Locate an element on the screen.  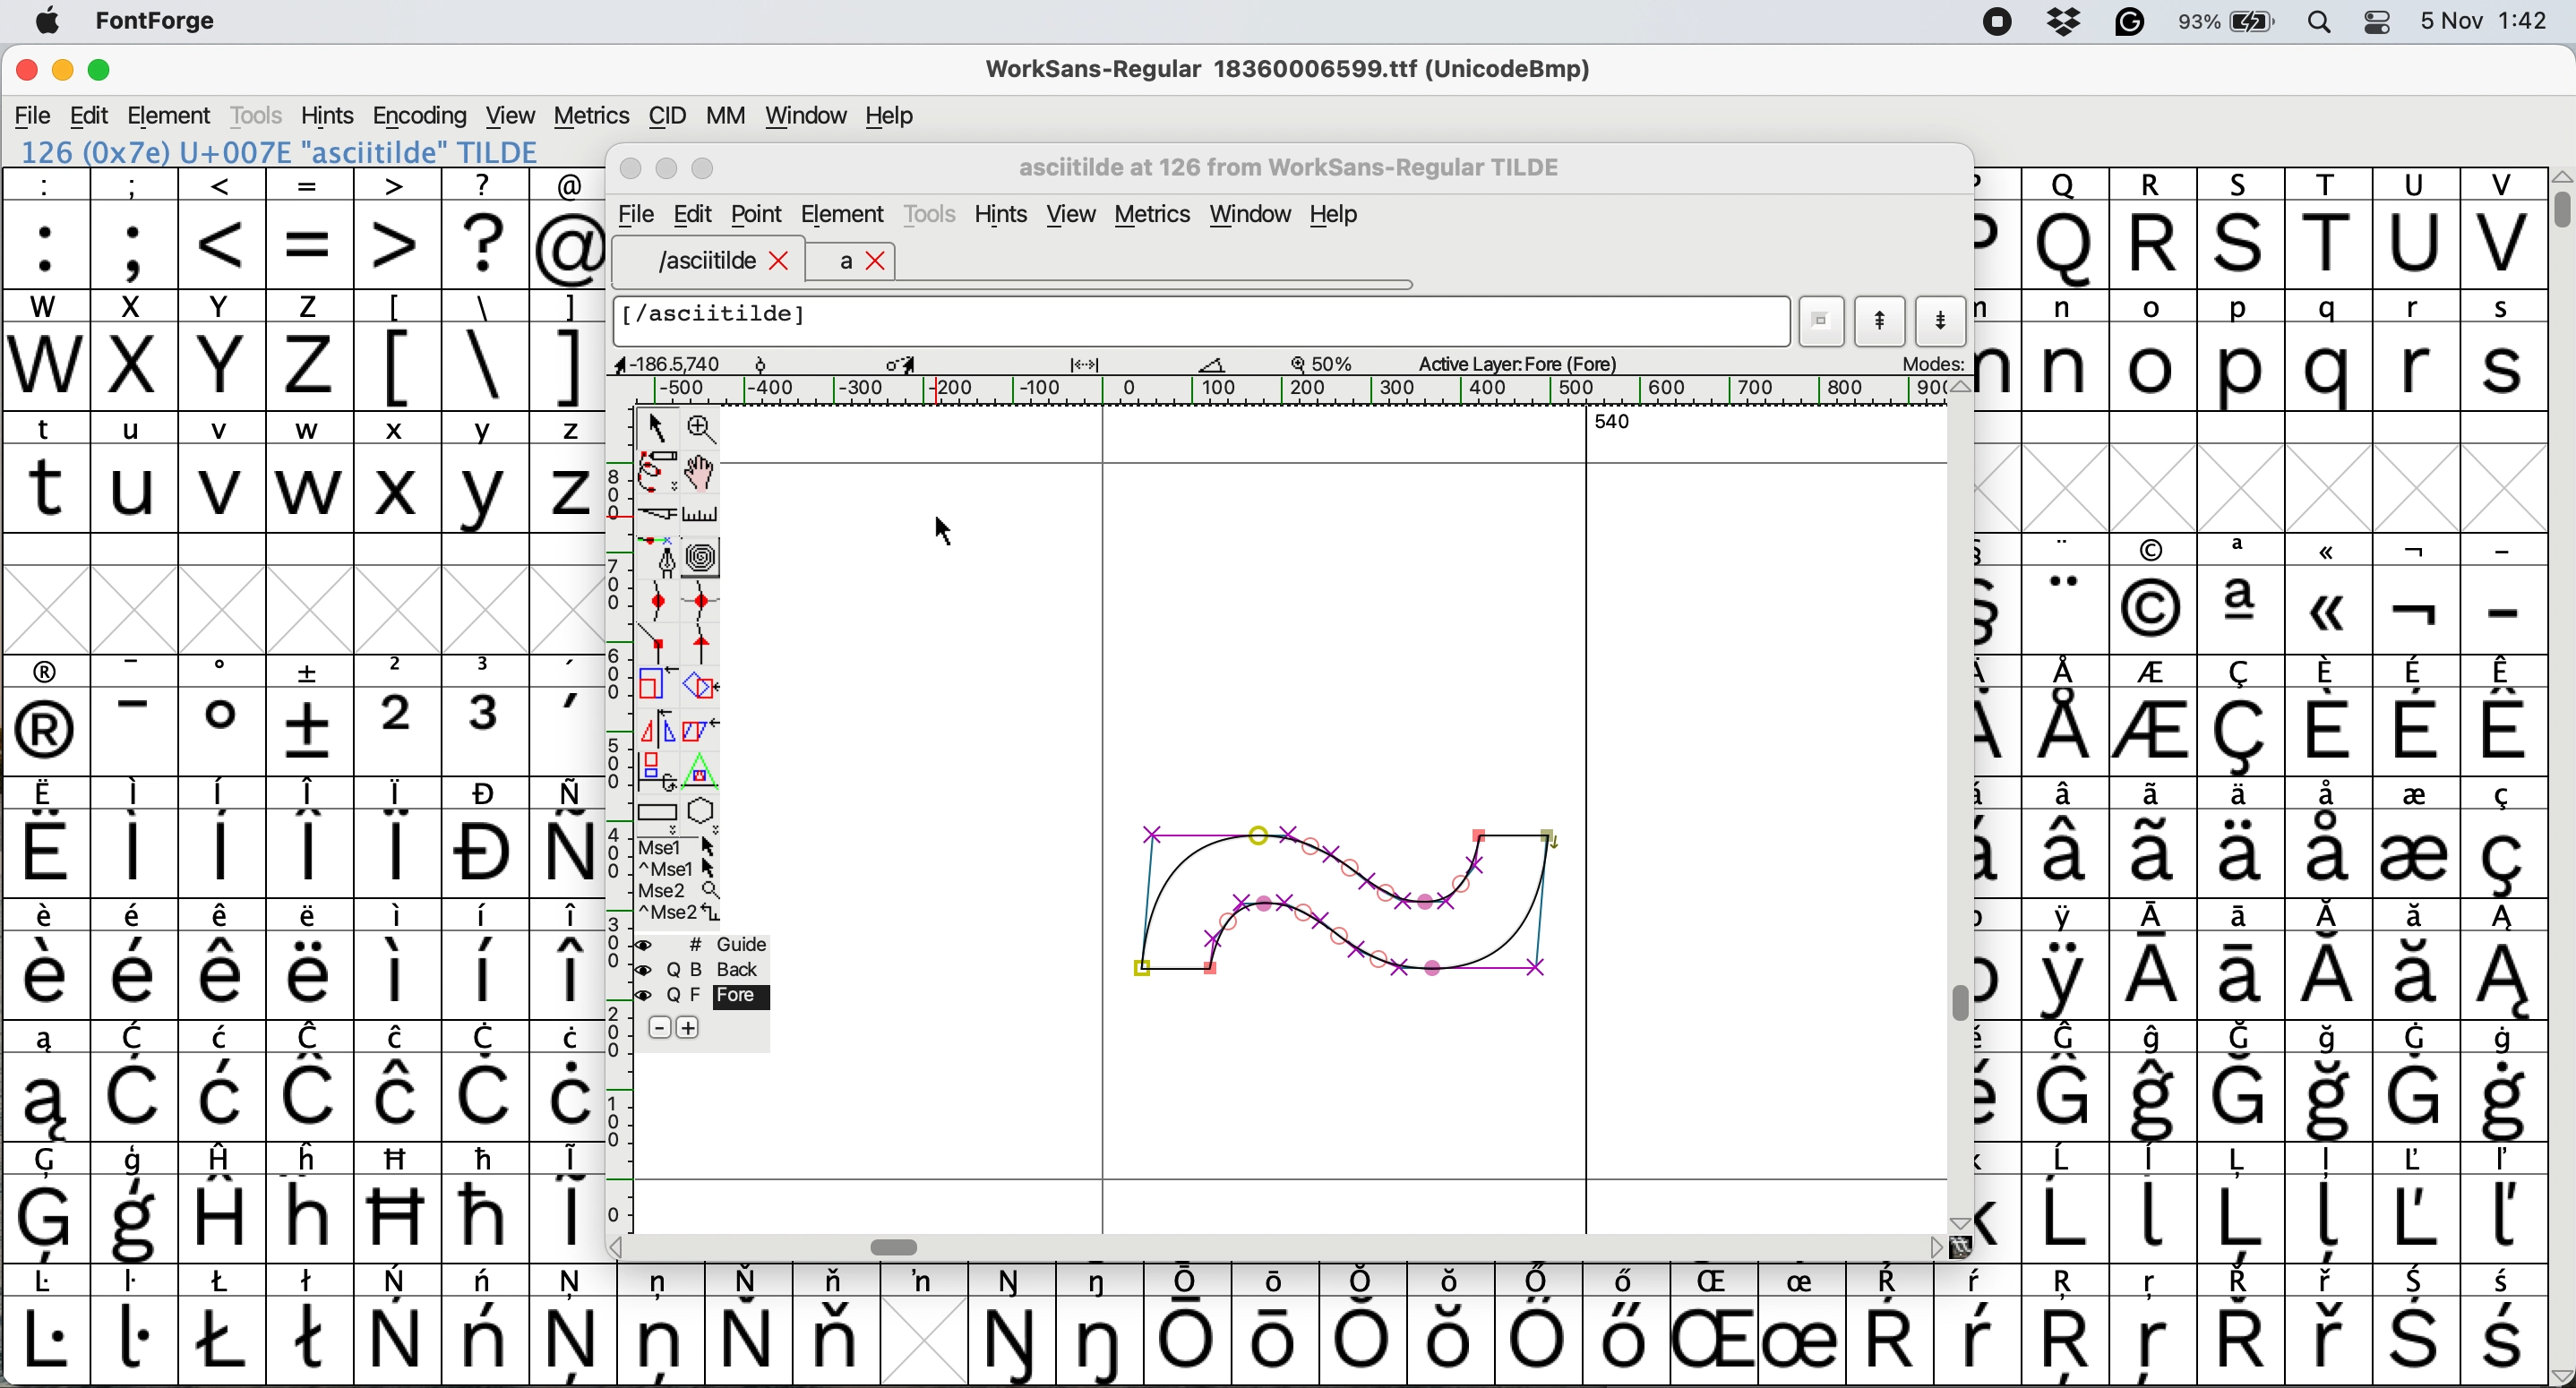
more options is located at coordinates (680, 878).